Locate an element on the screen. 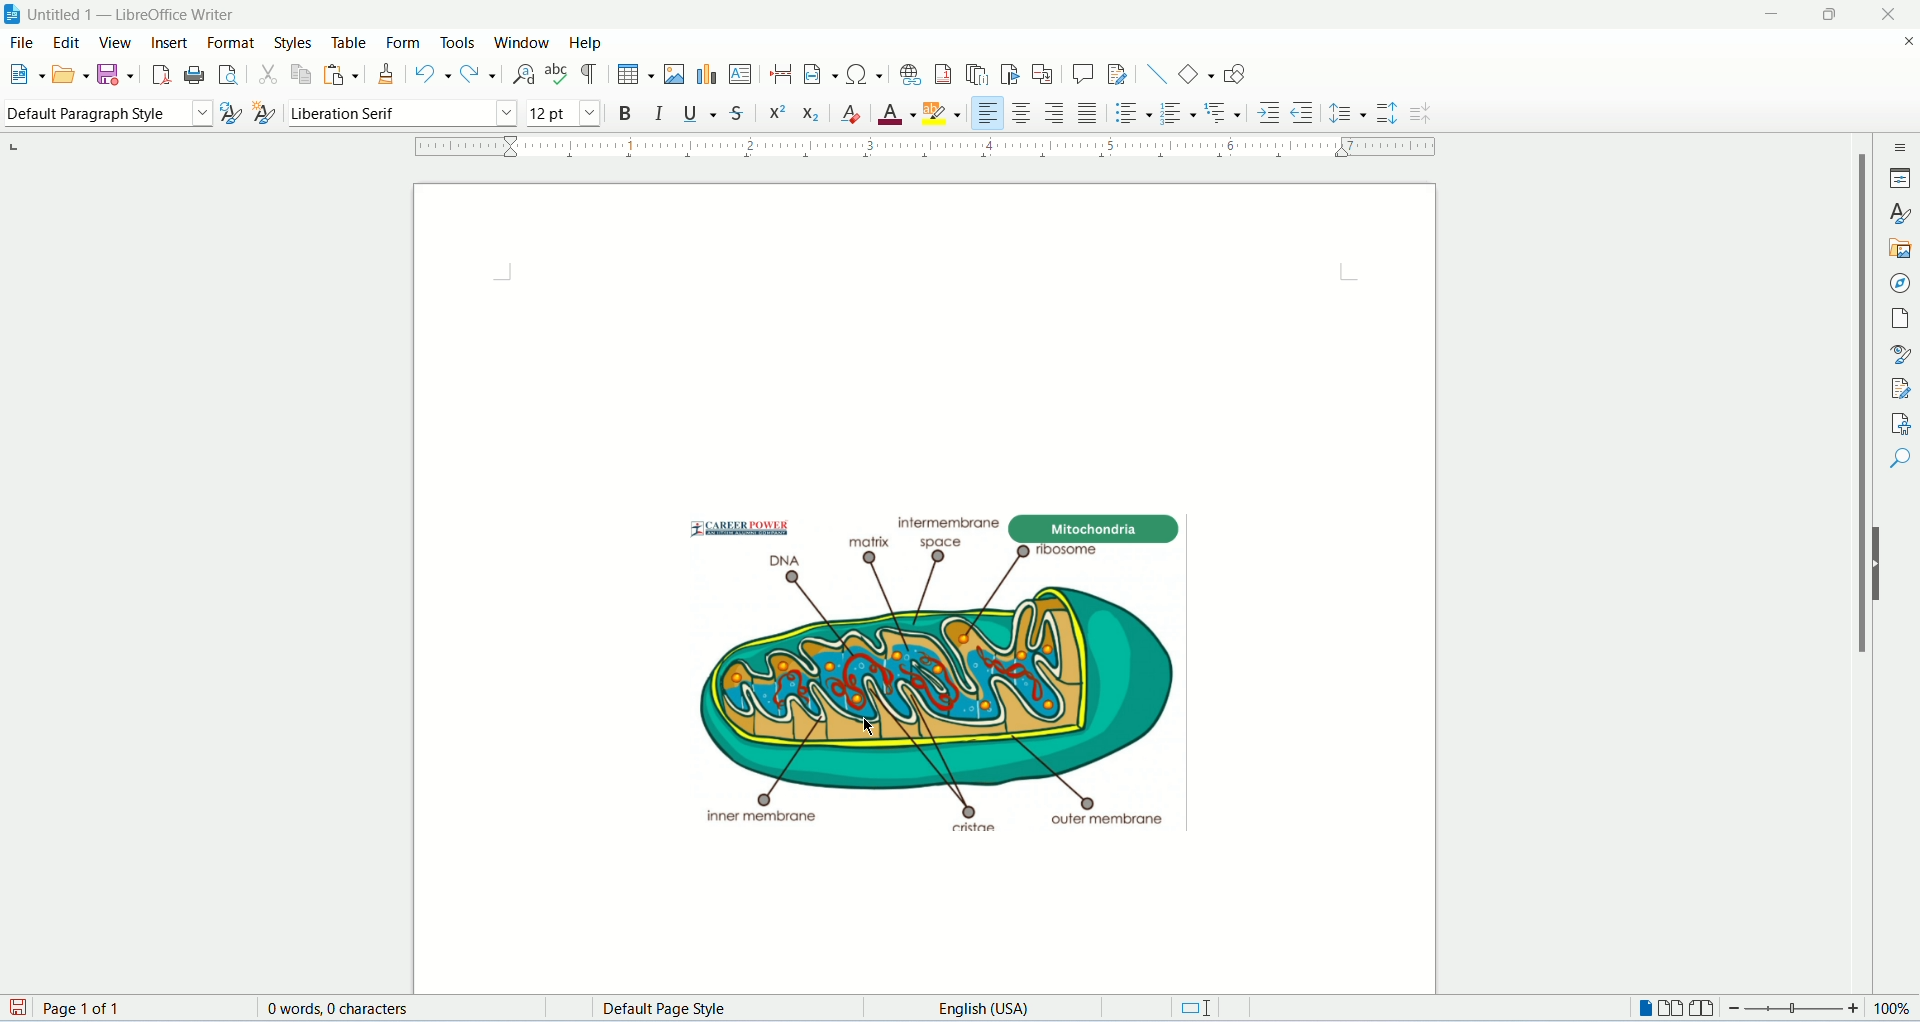 Image resolution: width=1920 pixels, height=1022 pixels. formatting marks is located at coordinates (592, 75).